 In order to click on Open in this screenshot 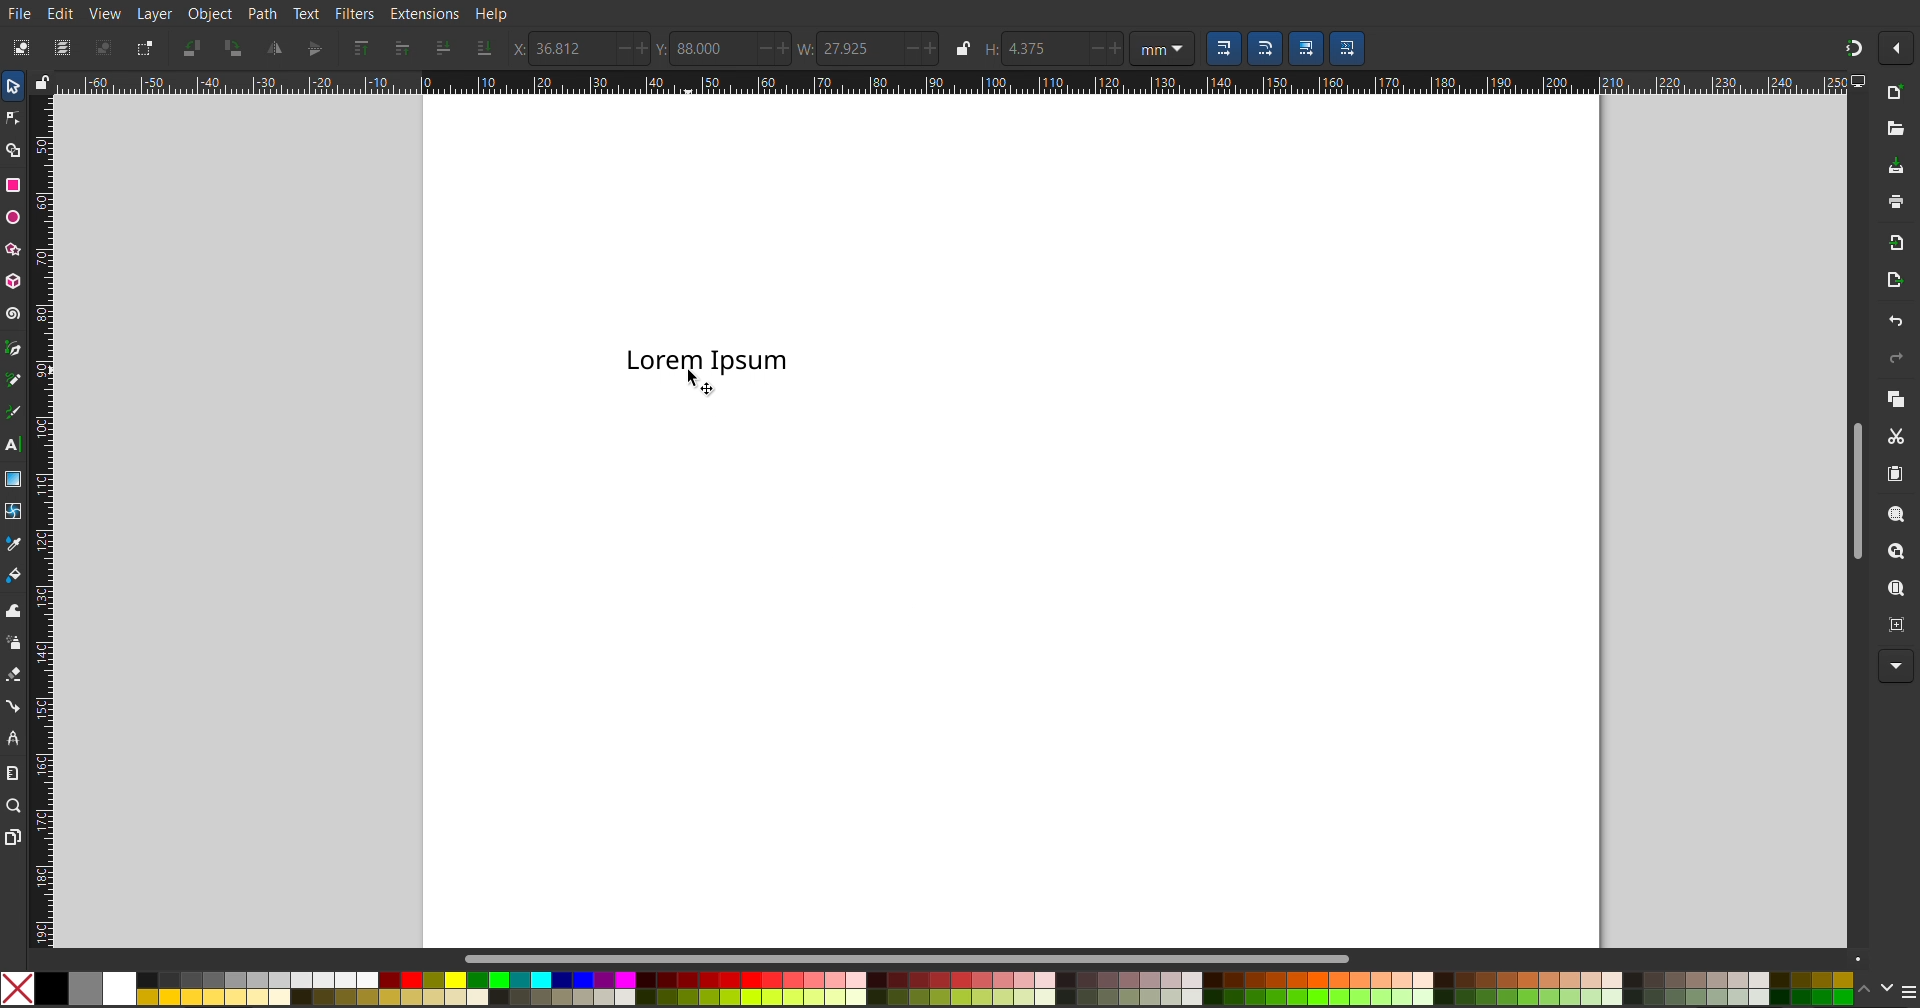, I will do `click(1894, 127)`.